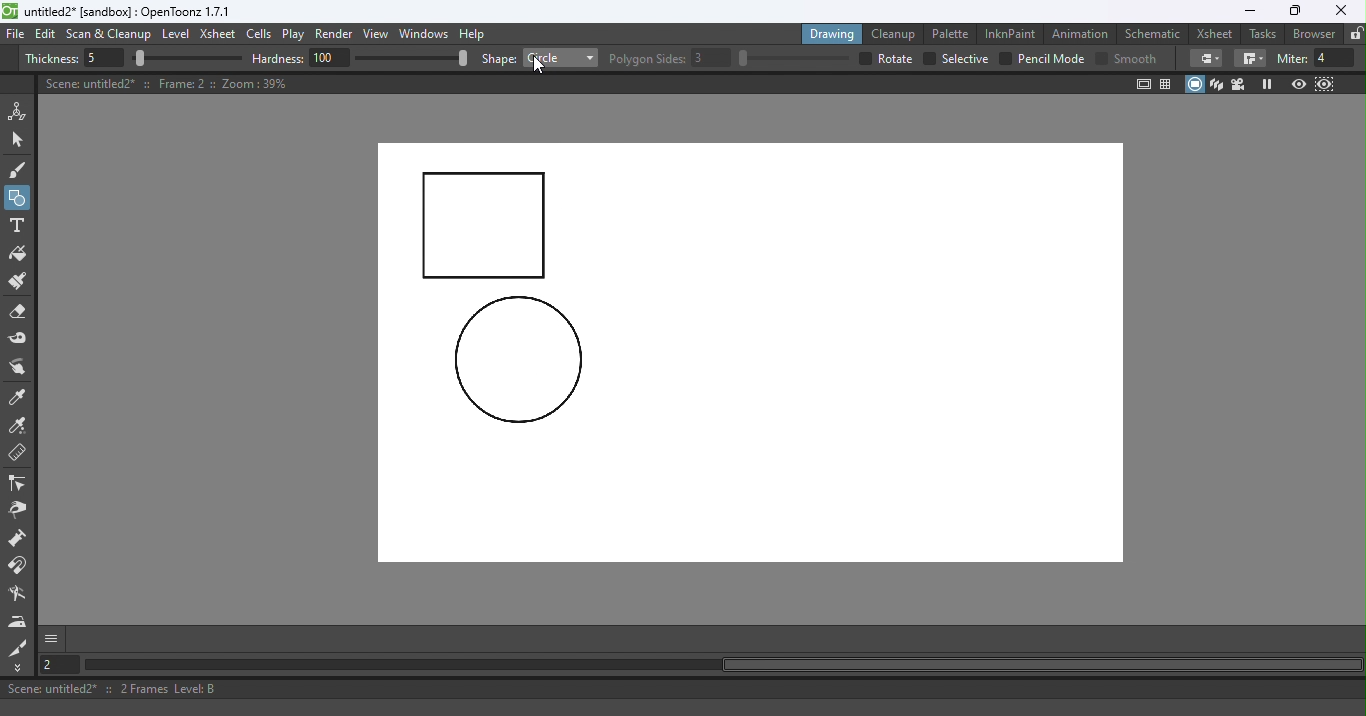  I want to click on Camera view, so click(1241, 83).